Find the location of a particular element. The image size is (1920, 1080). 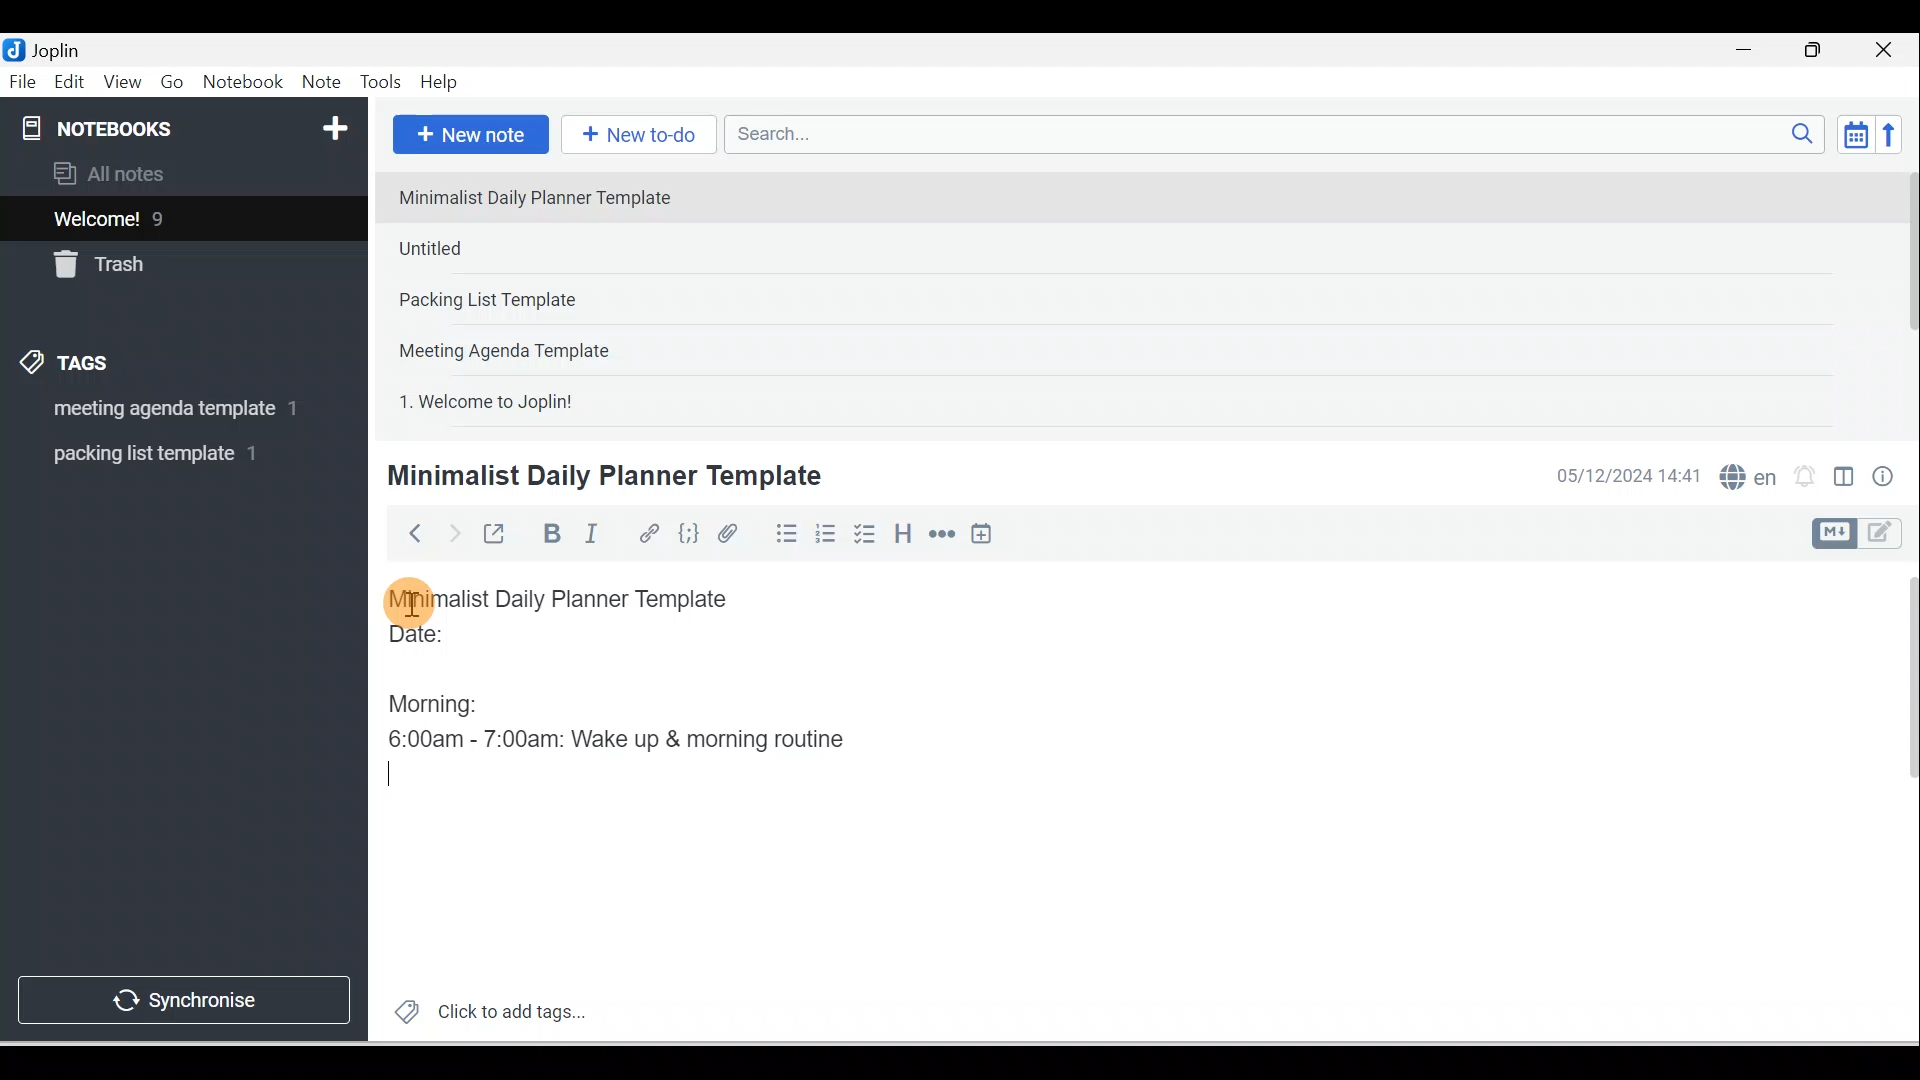

Help is located at coordinates (440, 83).